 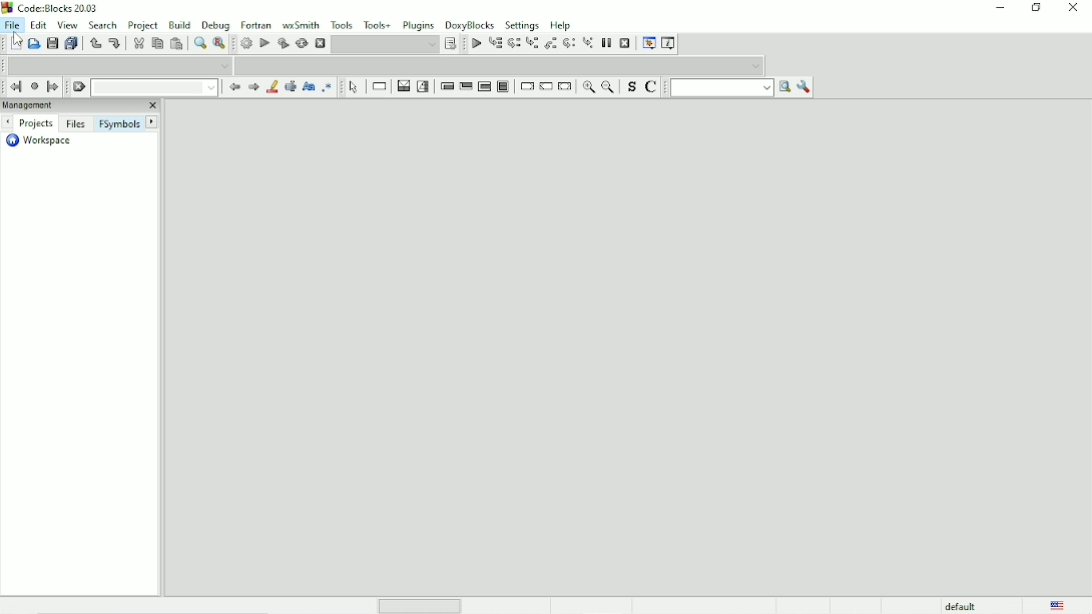 I want to click on Save everything, so click(x=71, y=43).